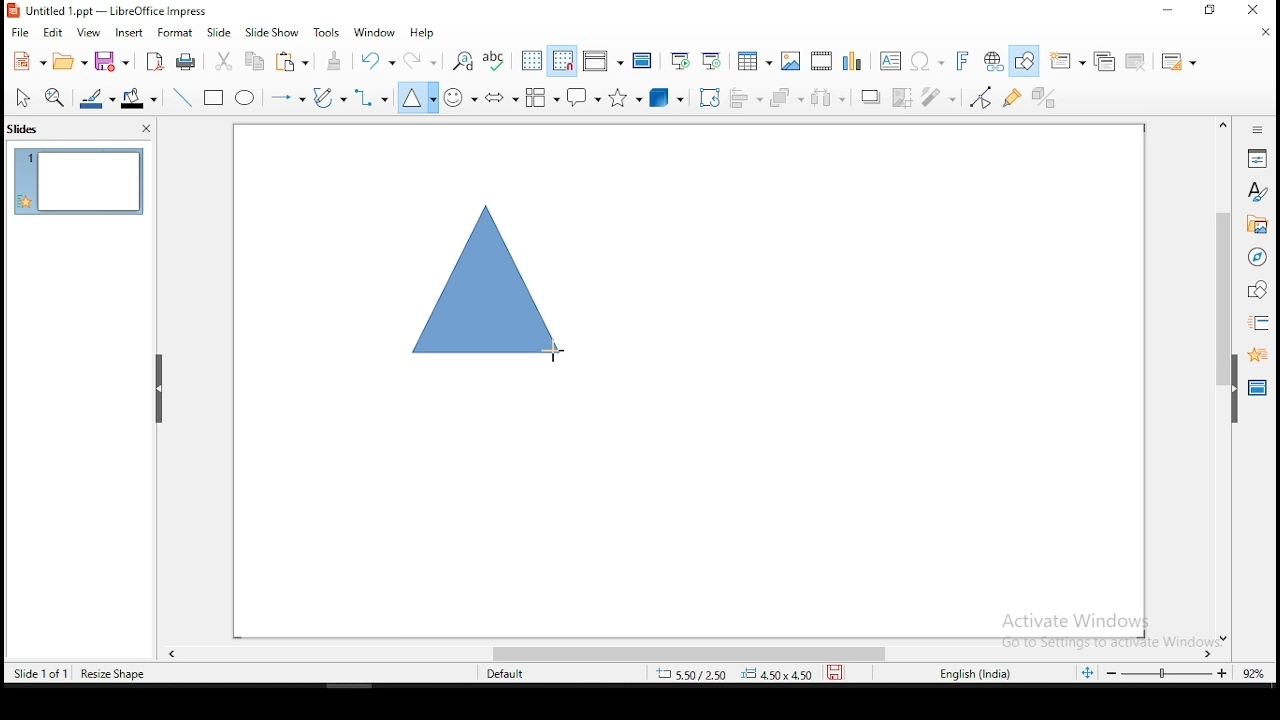 This screenshot has height=720, width=1280. Describe the element at coordinates (601, 62) in the screenshot. I see `display views` at that location.